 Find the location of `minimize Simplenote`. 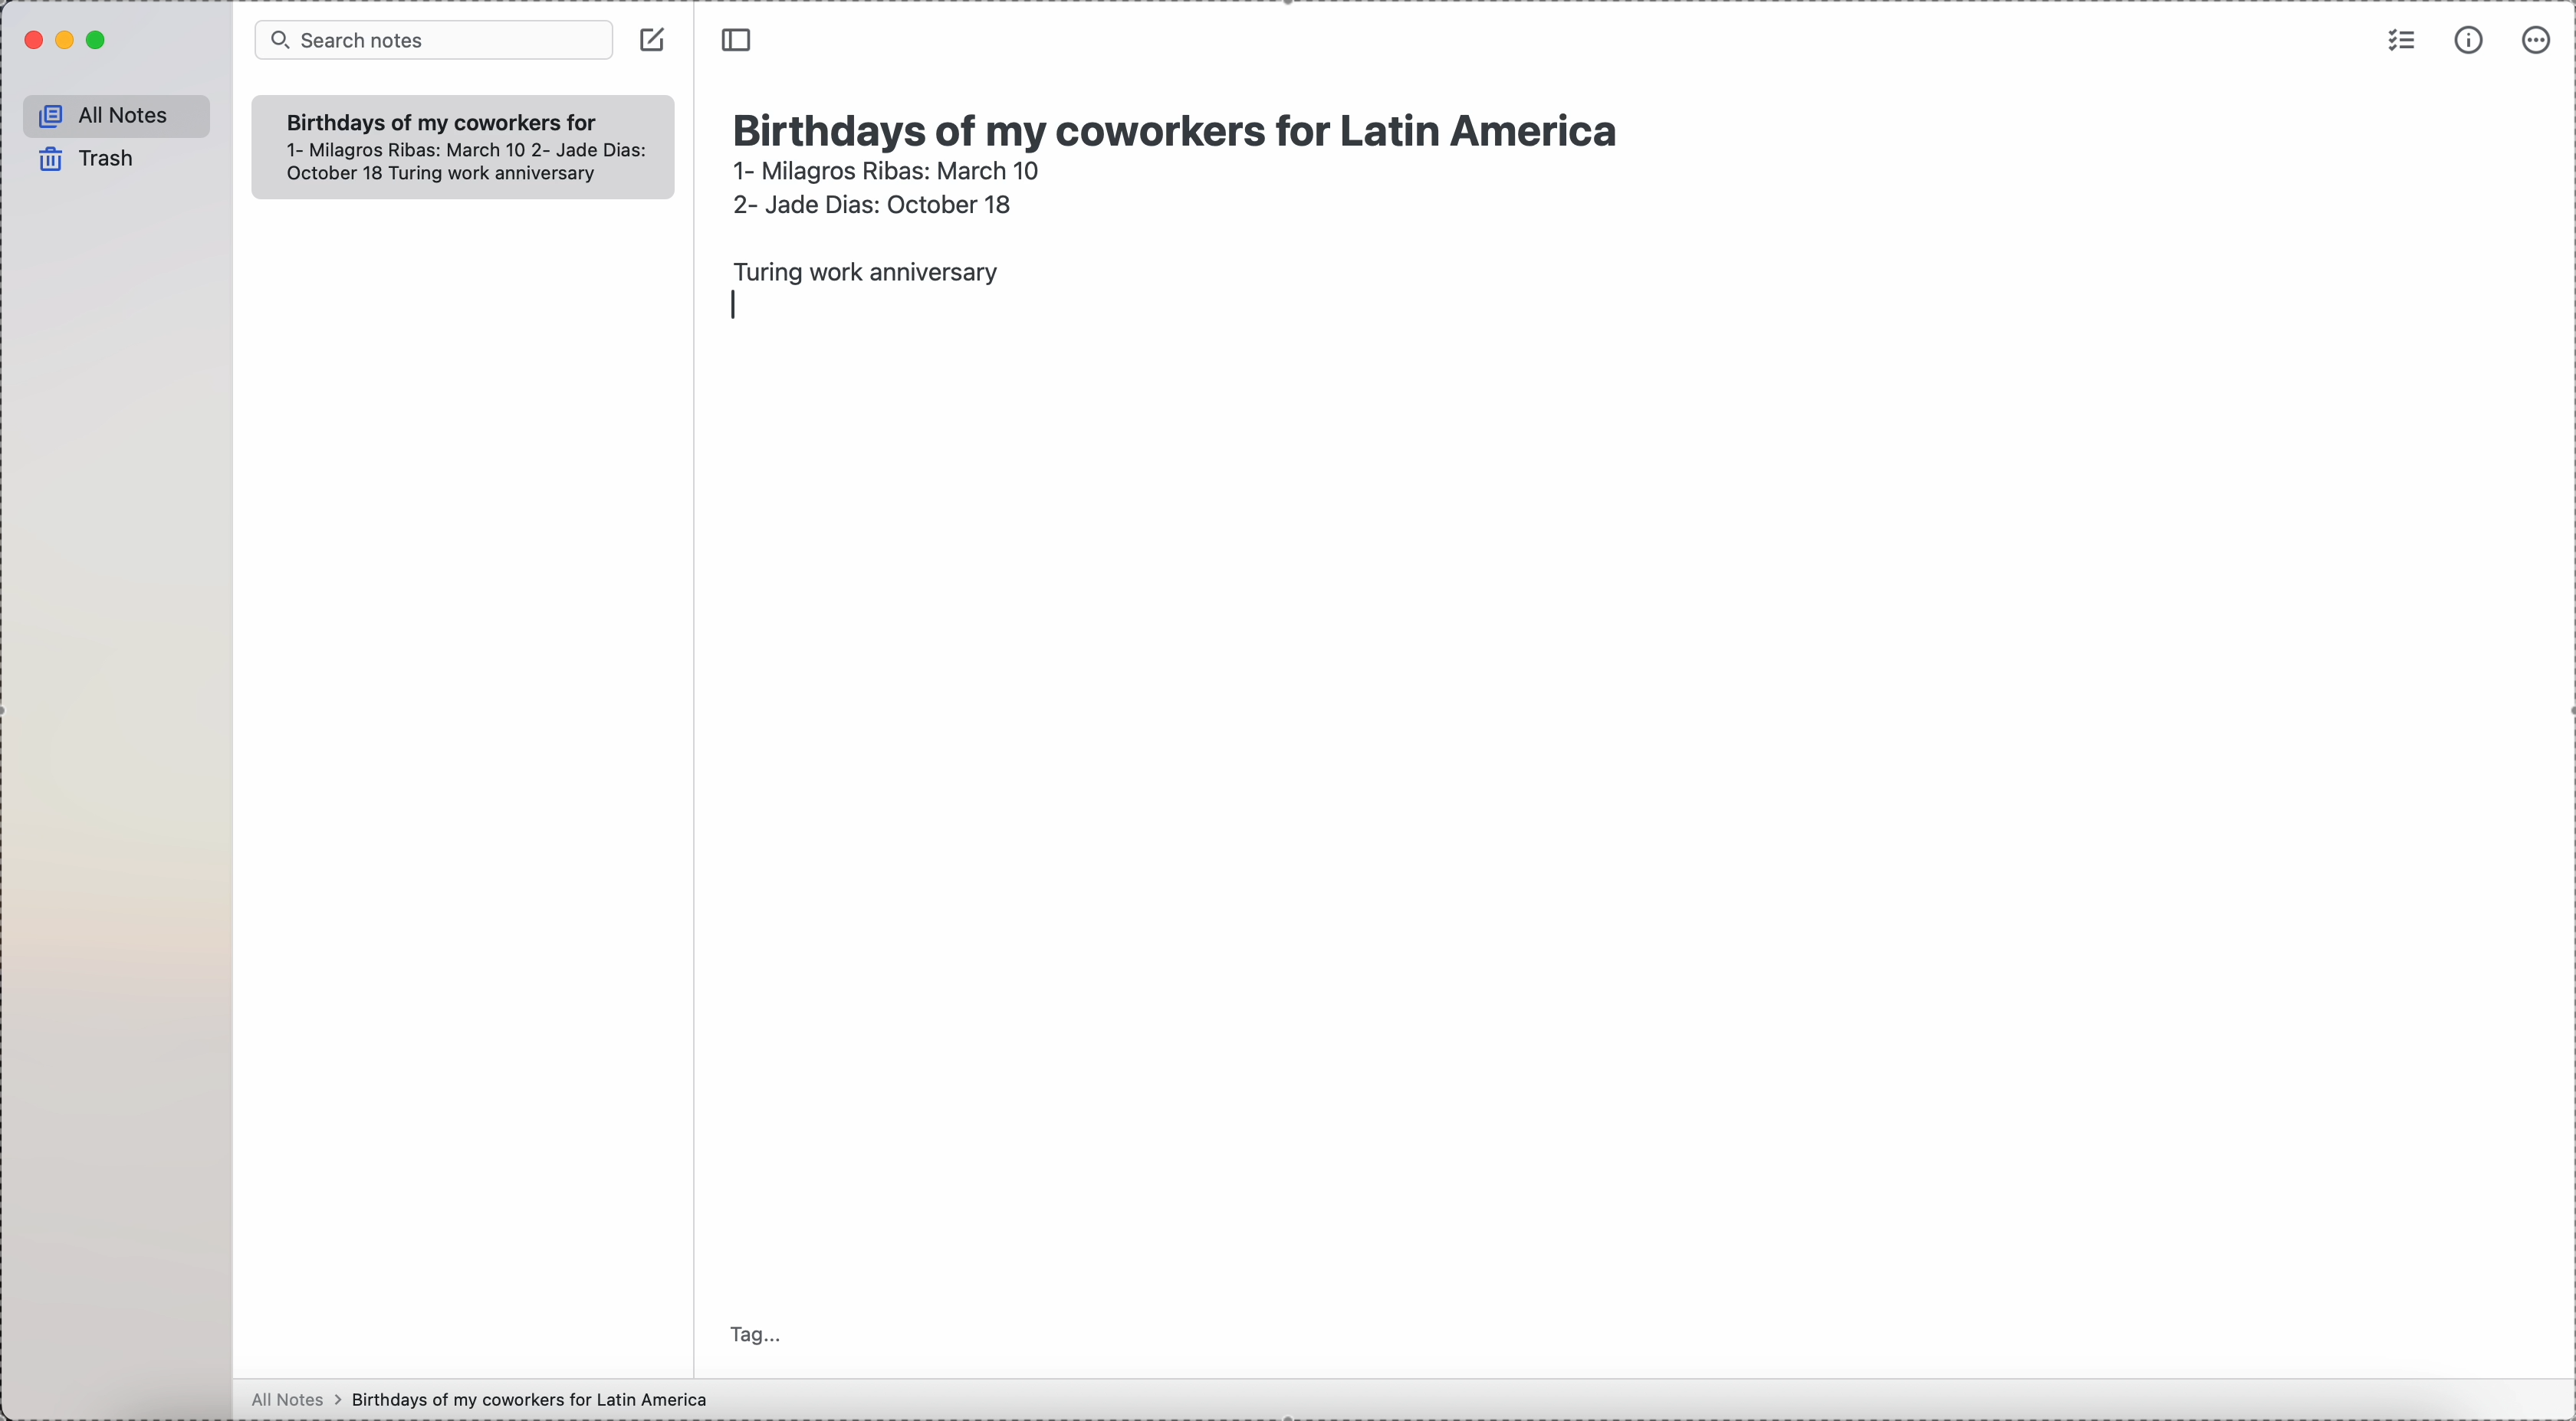

minimize Simplenote is located at coordinates (69, 42).